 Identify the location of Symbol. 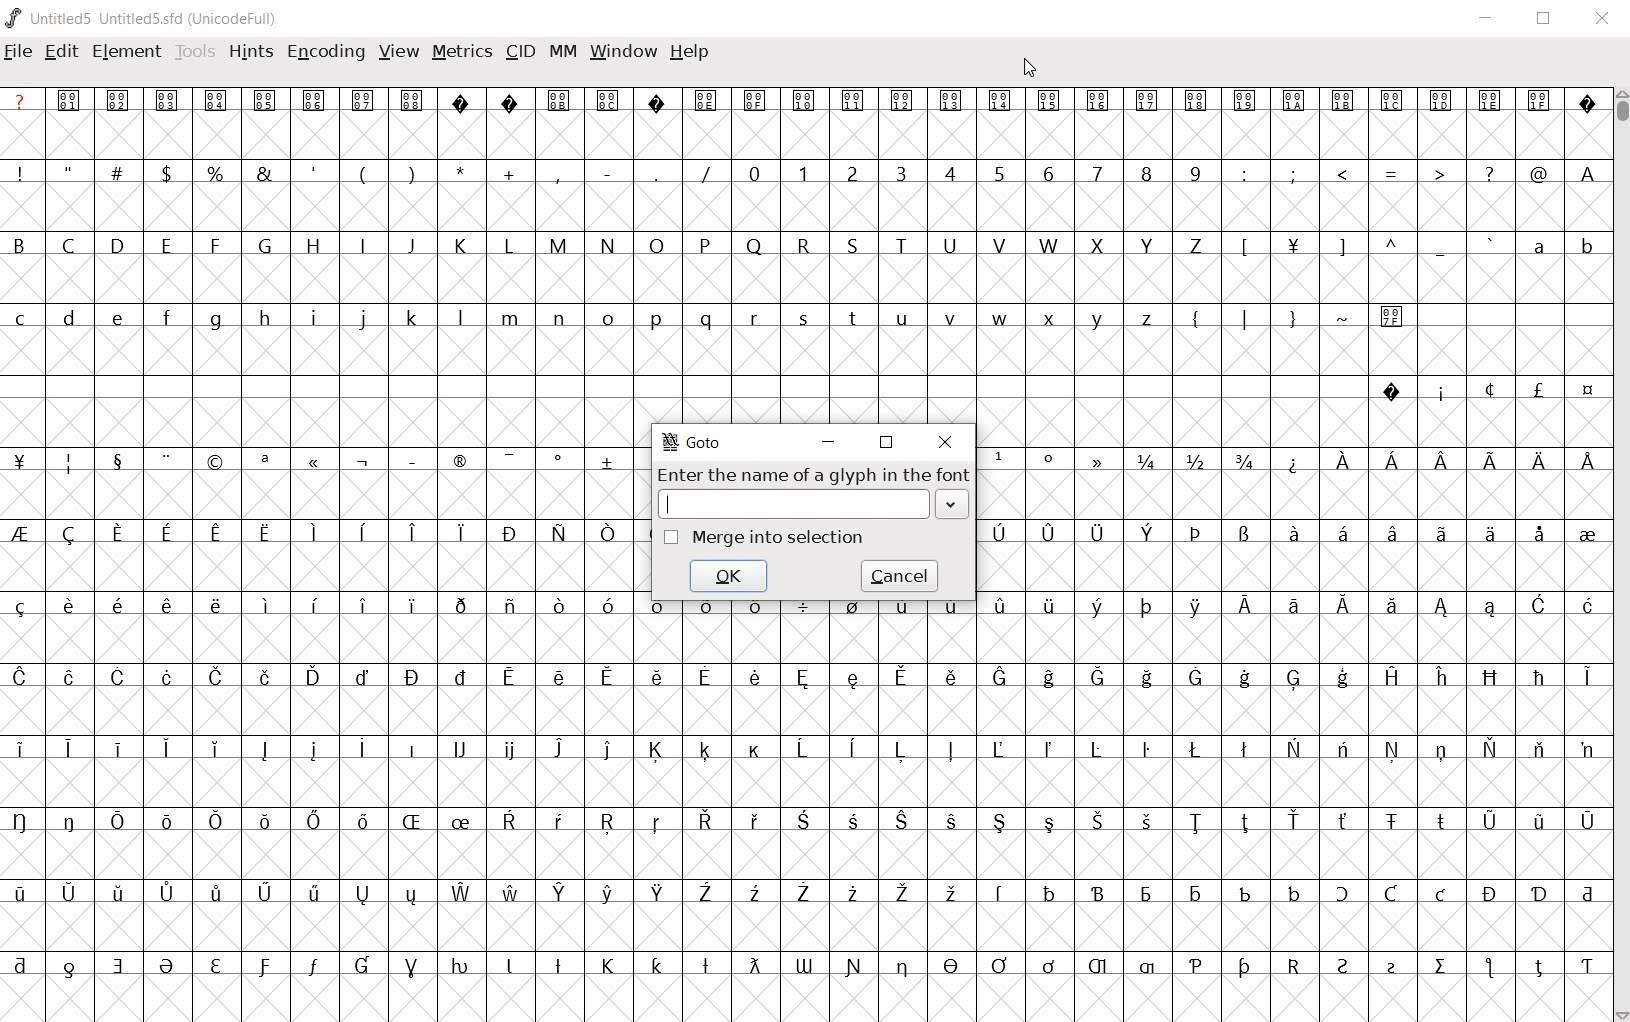
(609, 99).